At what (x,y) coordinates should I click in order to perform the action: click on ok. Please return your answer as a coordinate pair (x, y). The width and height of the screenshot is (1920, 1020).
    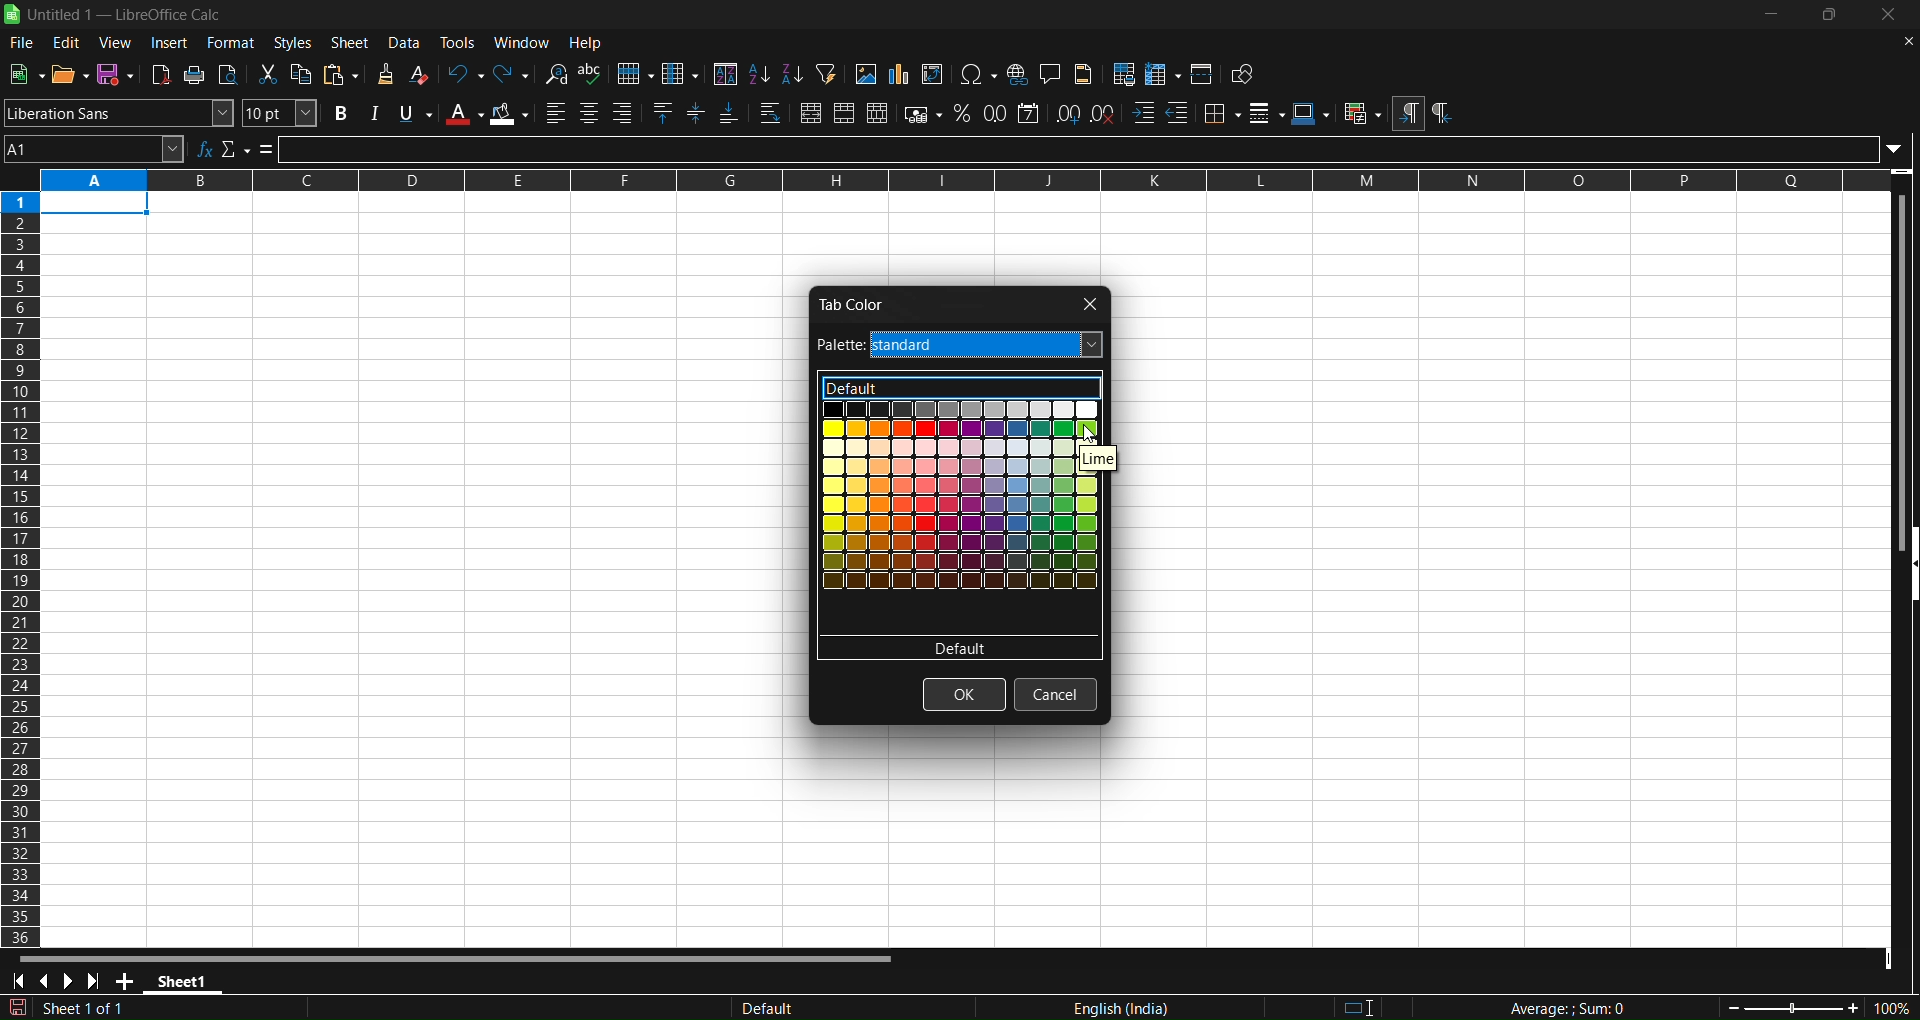
    Looking at the image, I should click on (964, 695).